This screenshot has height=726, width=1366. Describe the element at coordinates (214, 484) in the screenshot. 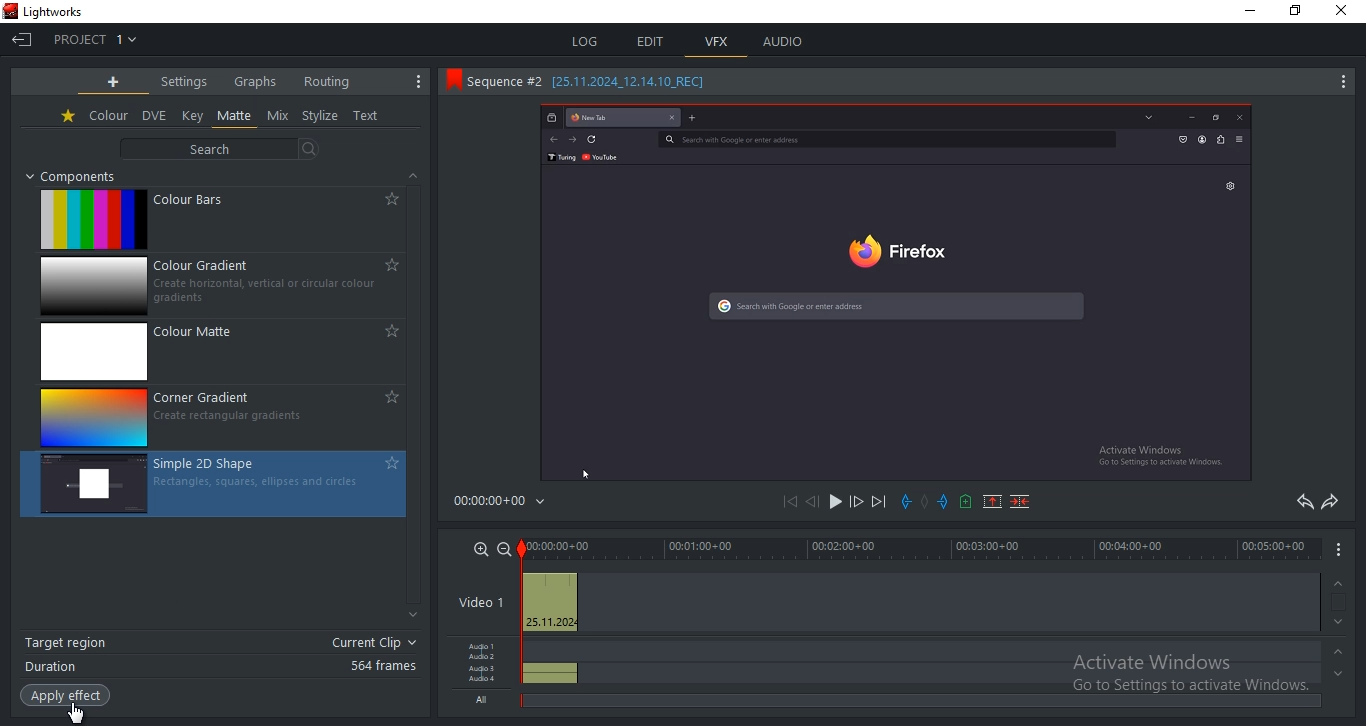

I see `simple 2d shape` at that location.